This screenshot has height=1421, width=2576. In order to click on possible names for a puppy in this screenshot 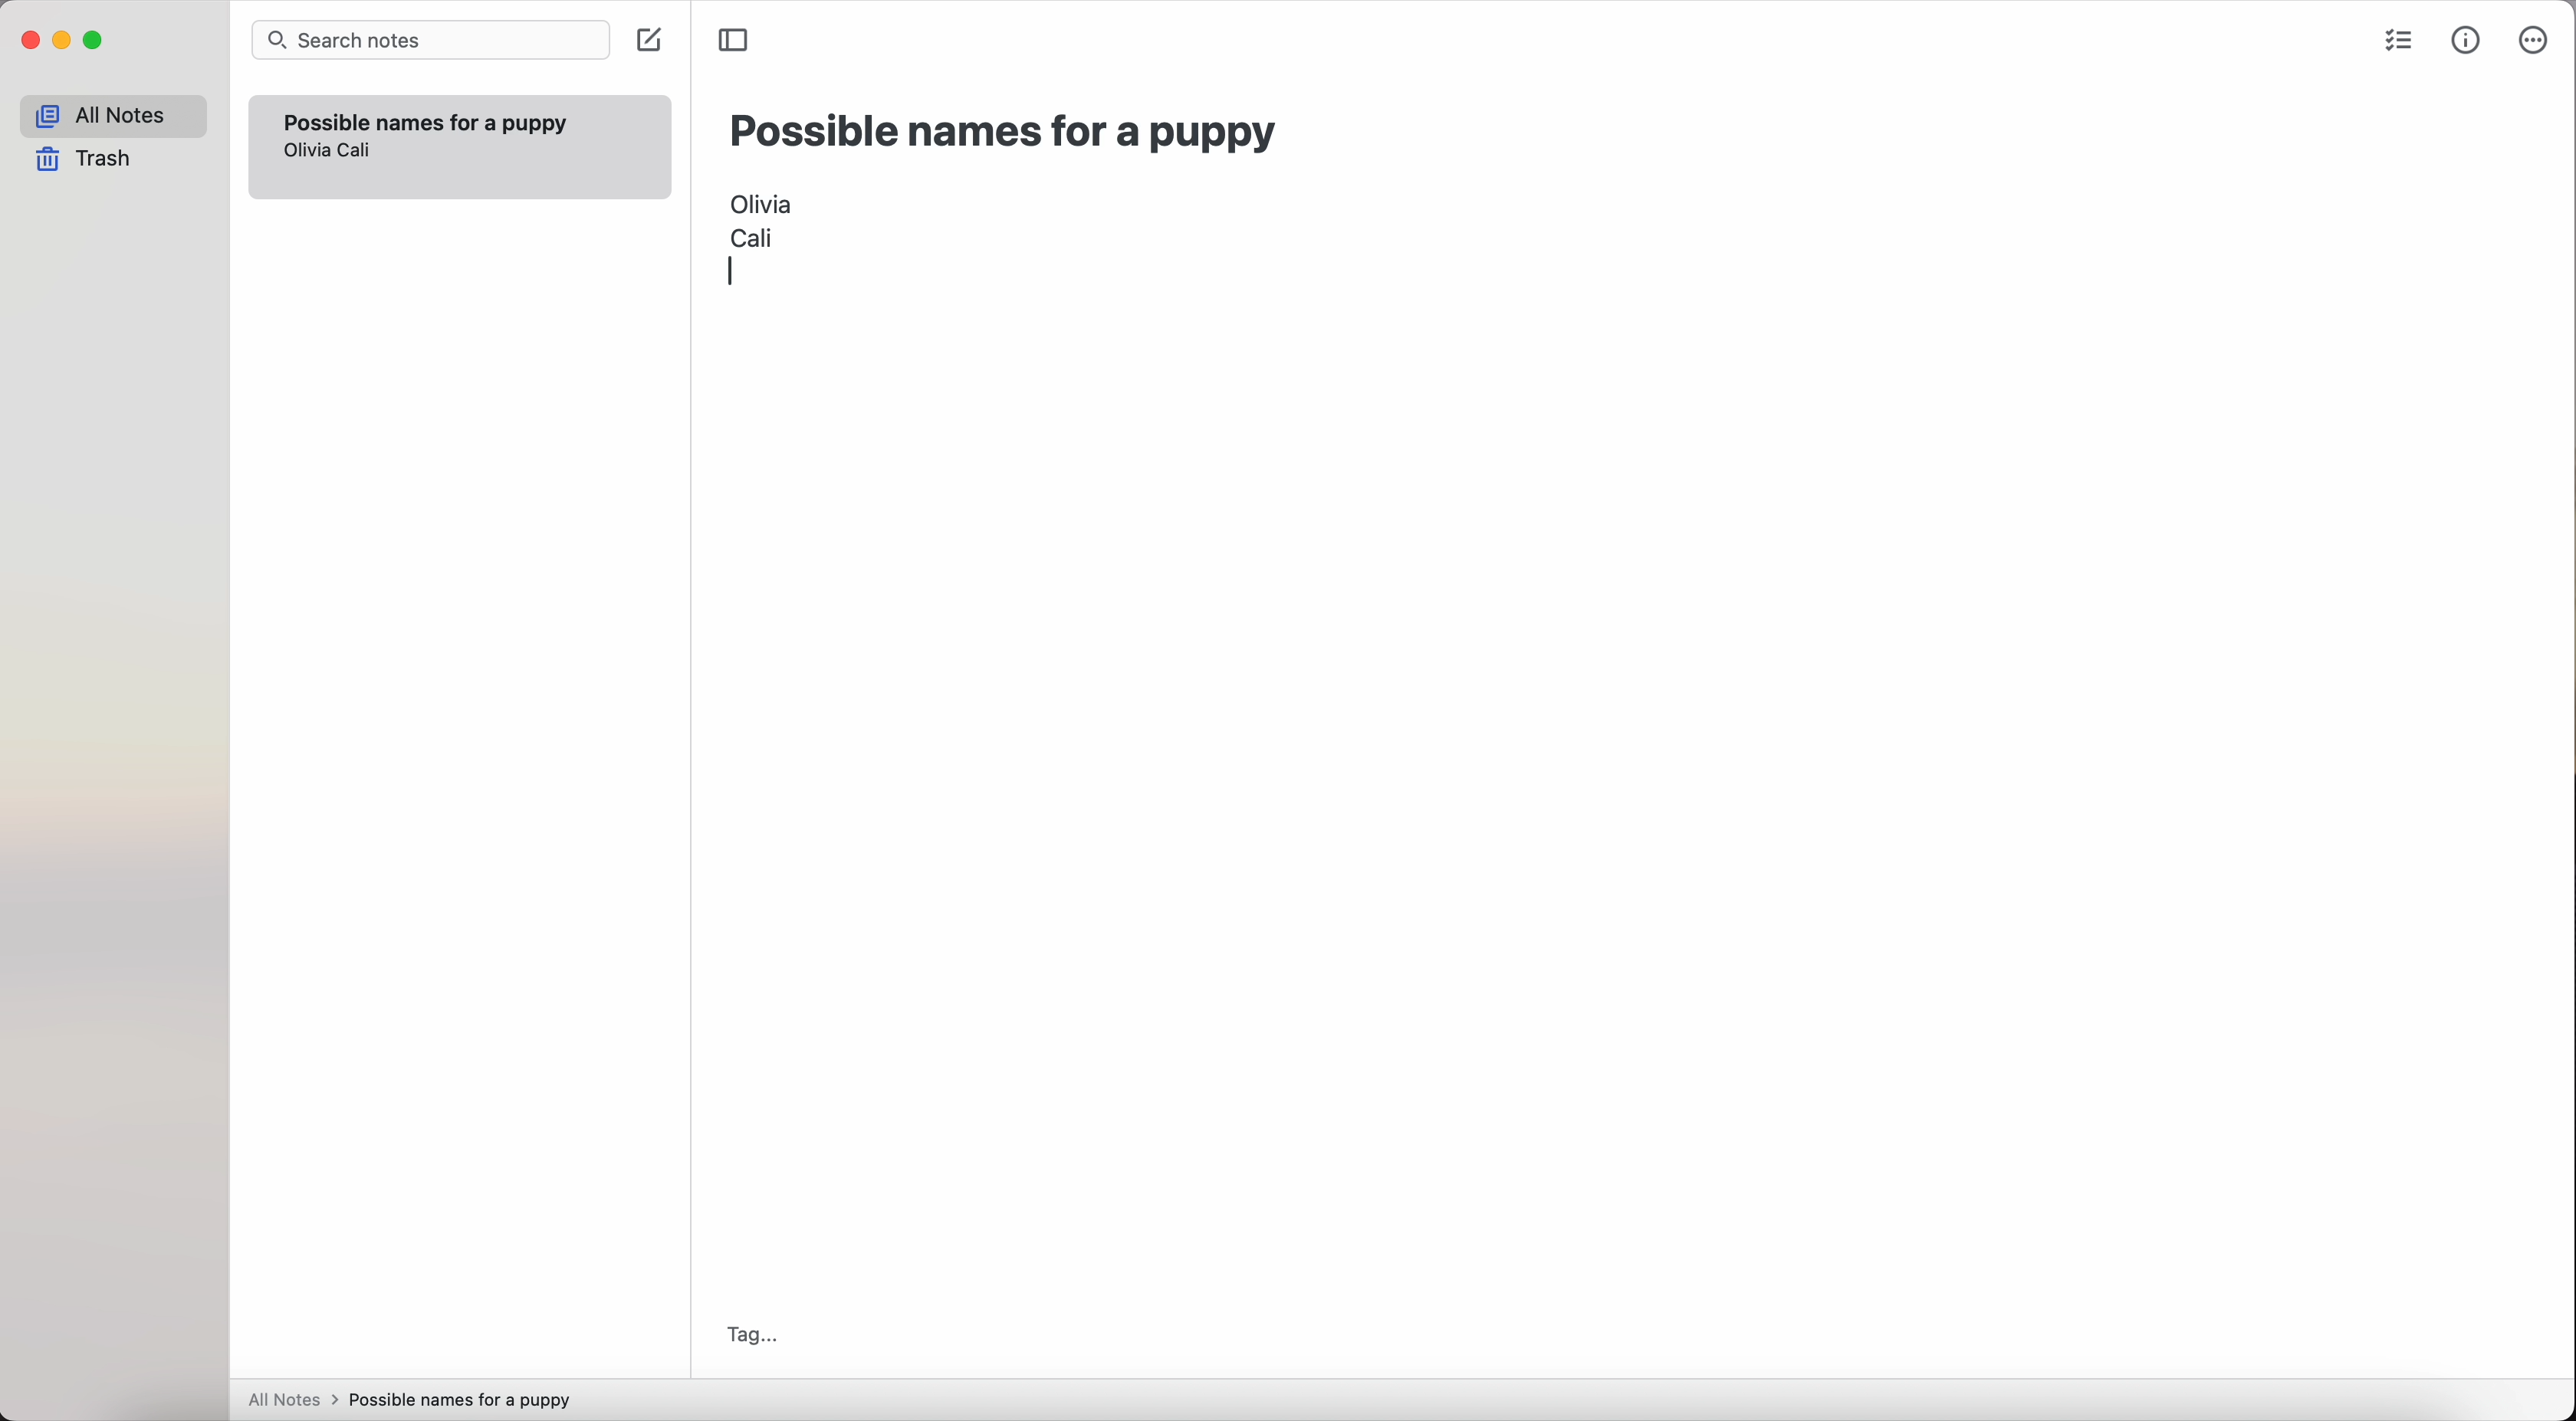, I will do `click(1005, 132)`.